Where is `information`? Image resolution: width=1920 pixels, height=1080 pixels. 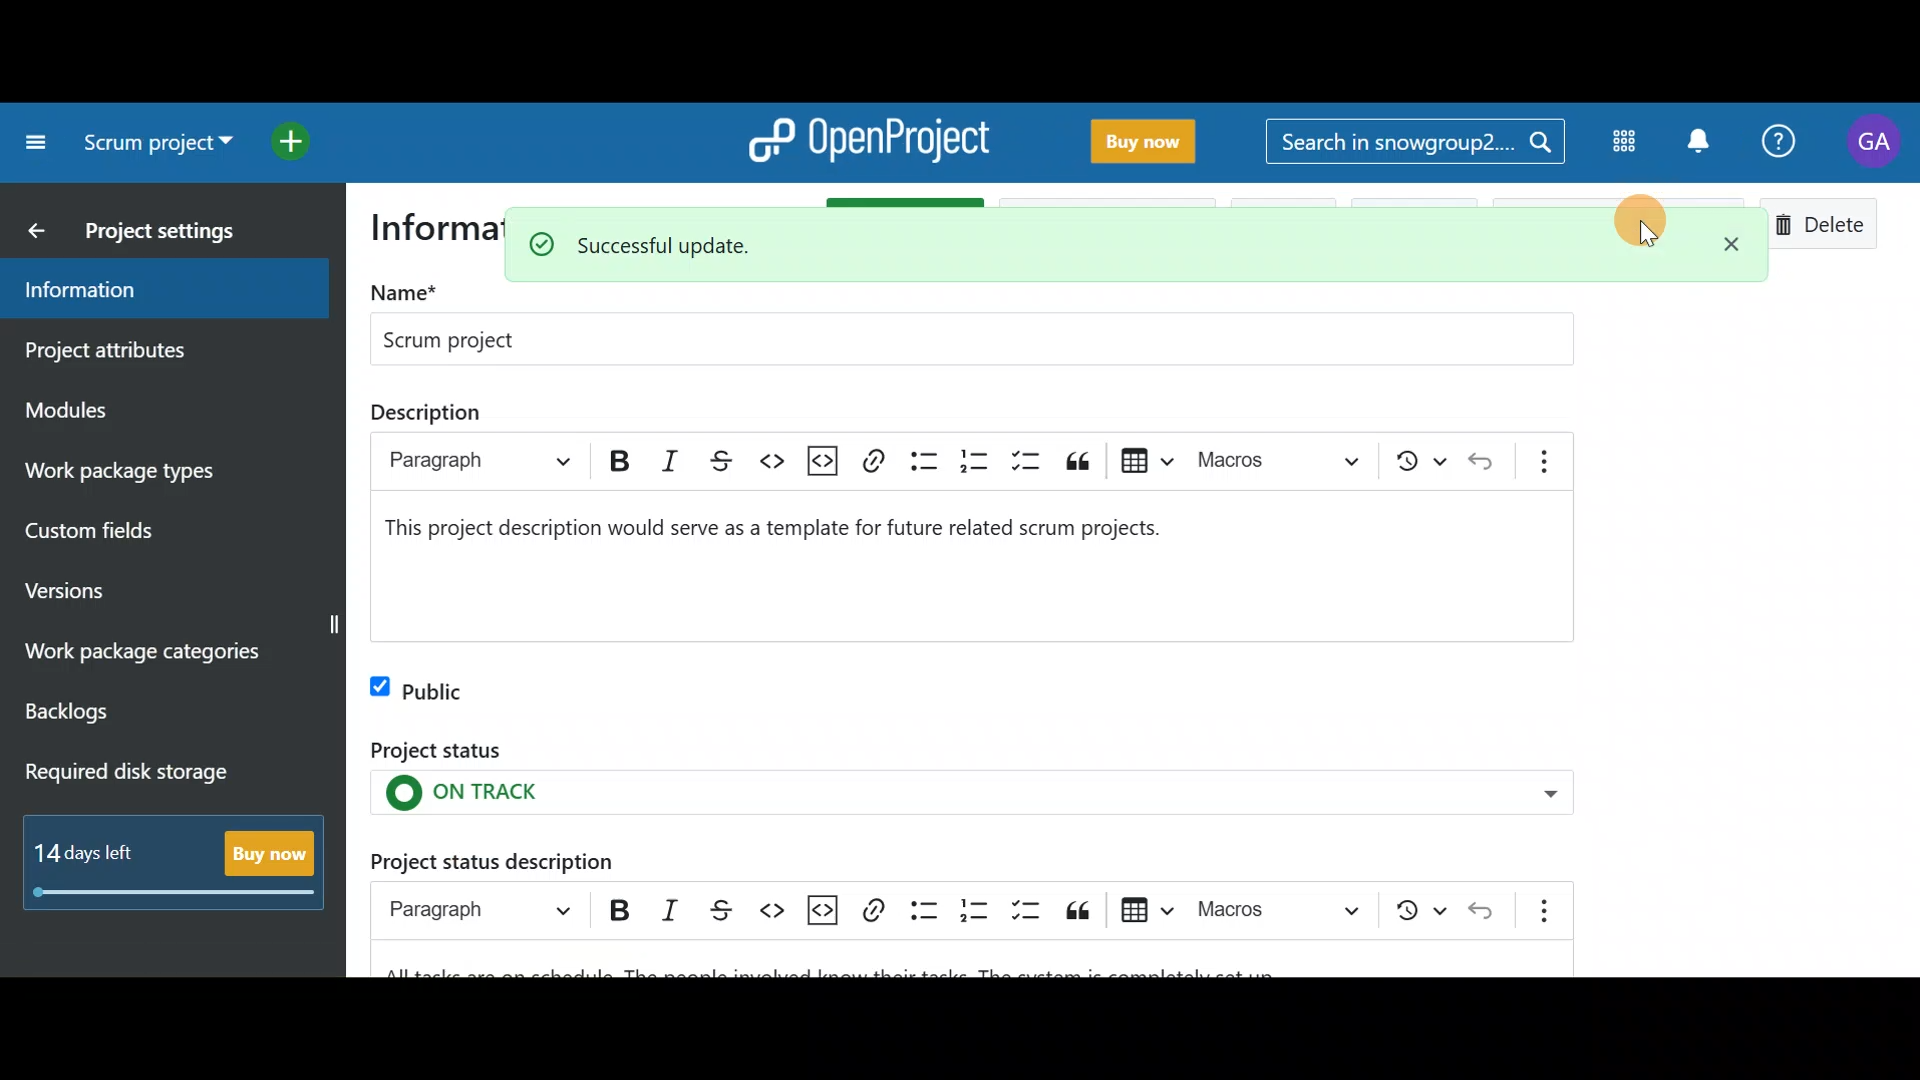
information is located at coordinates (432, 226).